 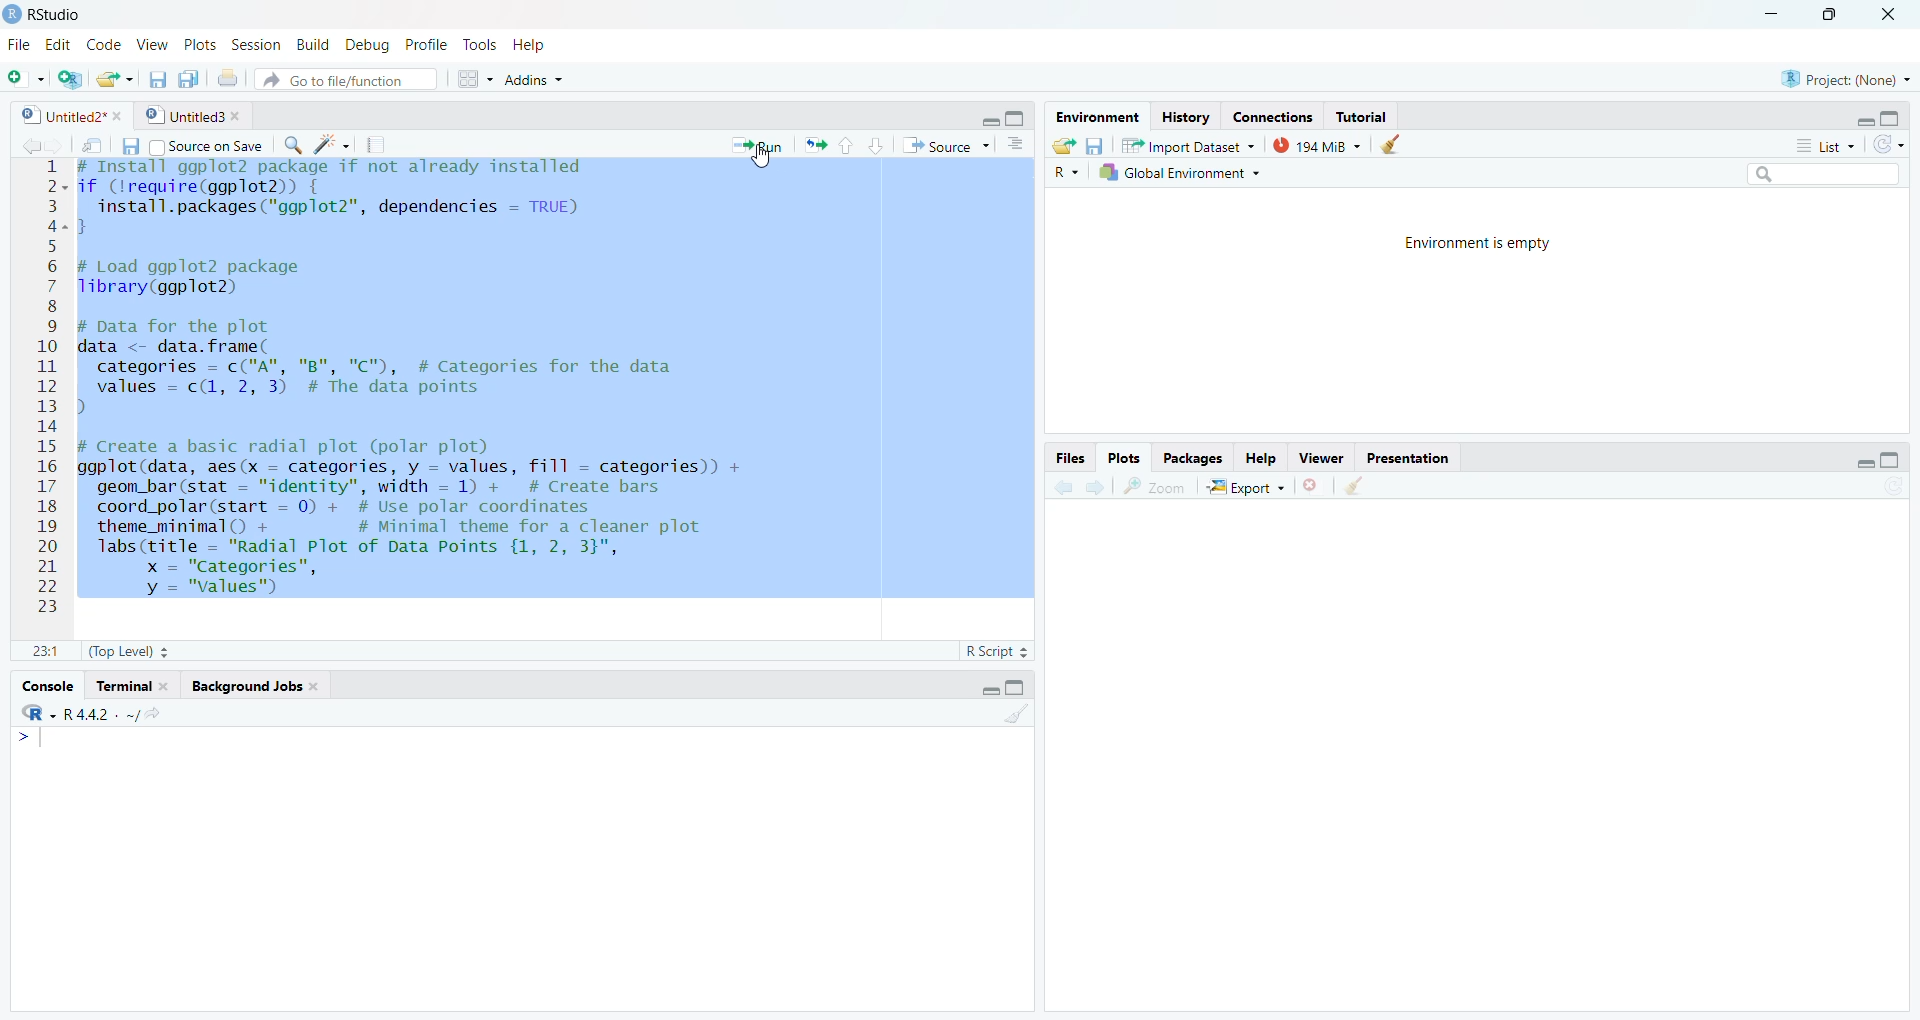 What do you see at coordinates (47, 393) in the screenshot?
I see `2
3
4
5
6
7
8
9
10
ay
12
13
14
15
16
17
18
19
20
21
22
23` at bounding box center [47, 393].